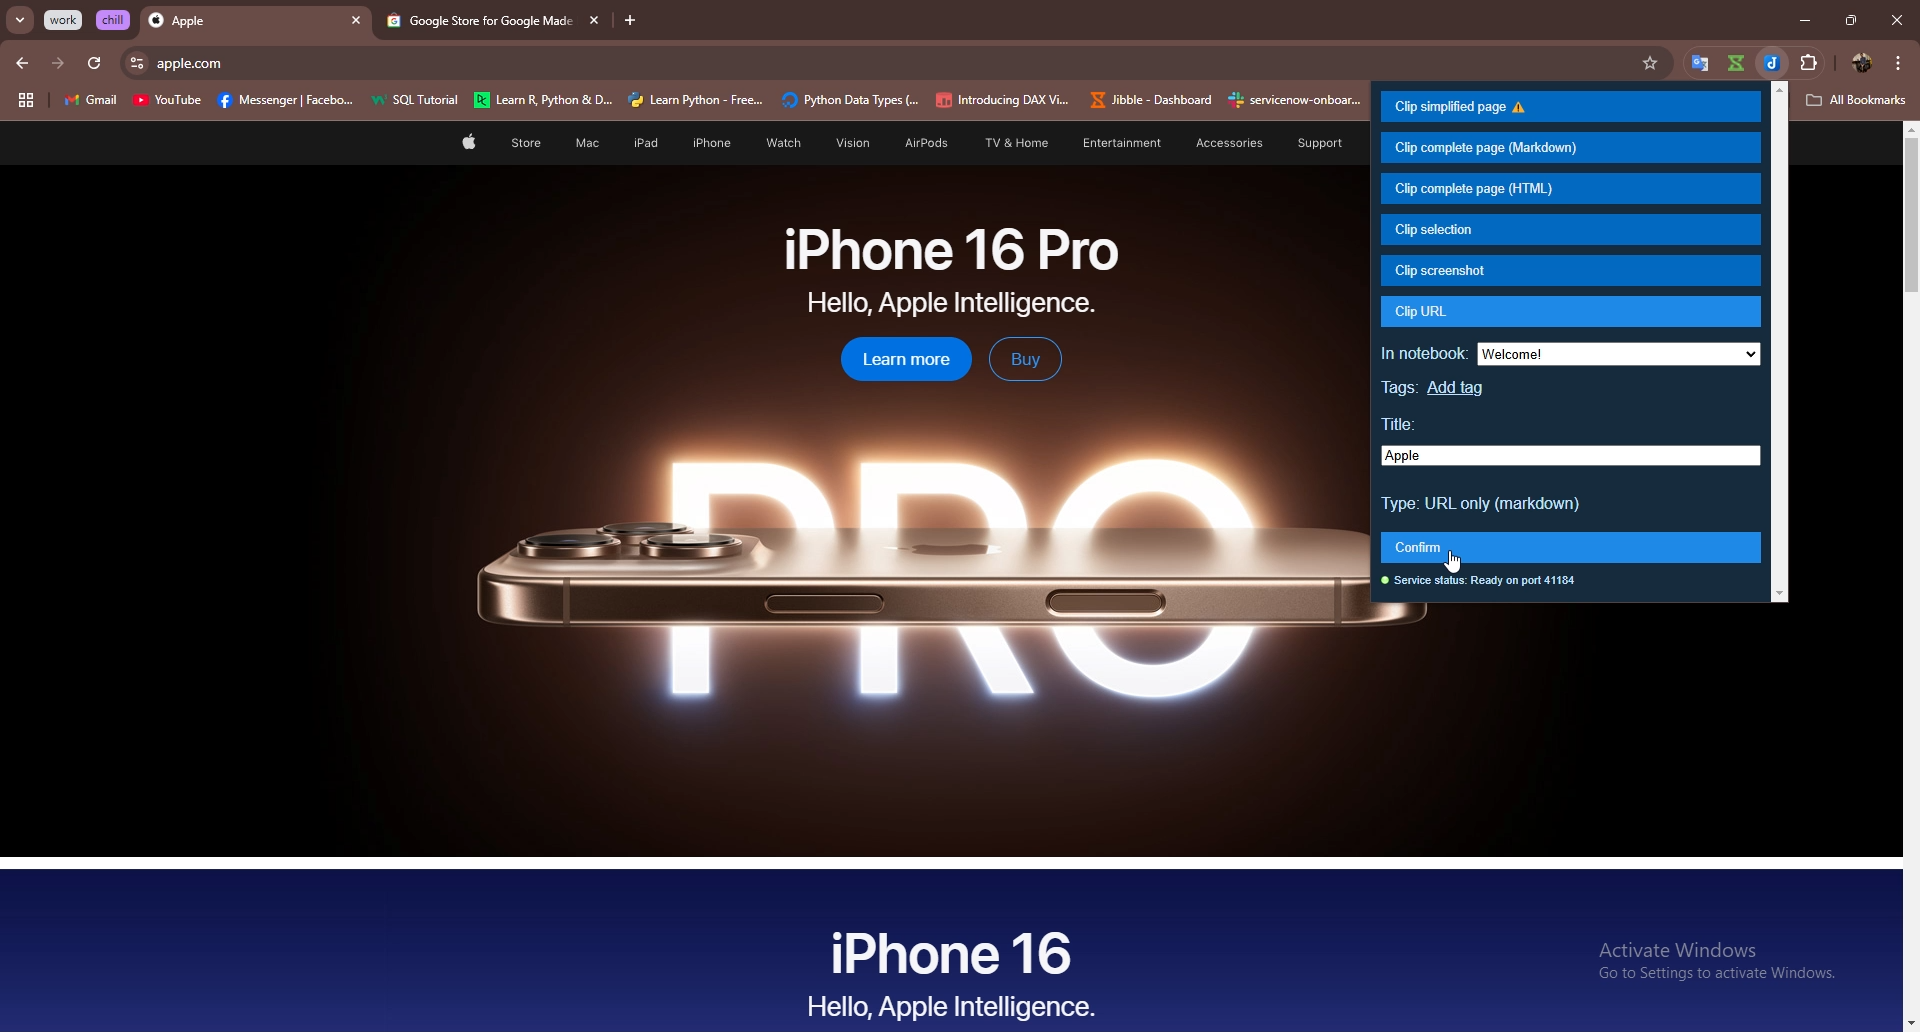 The height and width of the screenshot is (1032, 1920). What do you see at coordinates (1567, 229) in the screenshot?
I see `clip selection` at bounding box center [1567, 229].